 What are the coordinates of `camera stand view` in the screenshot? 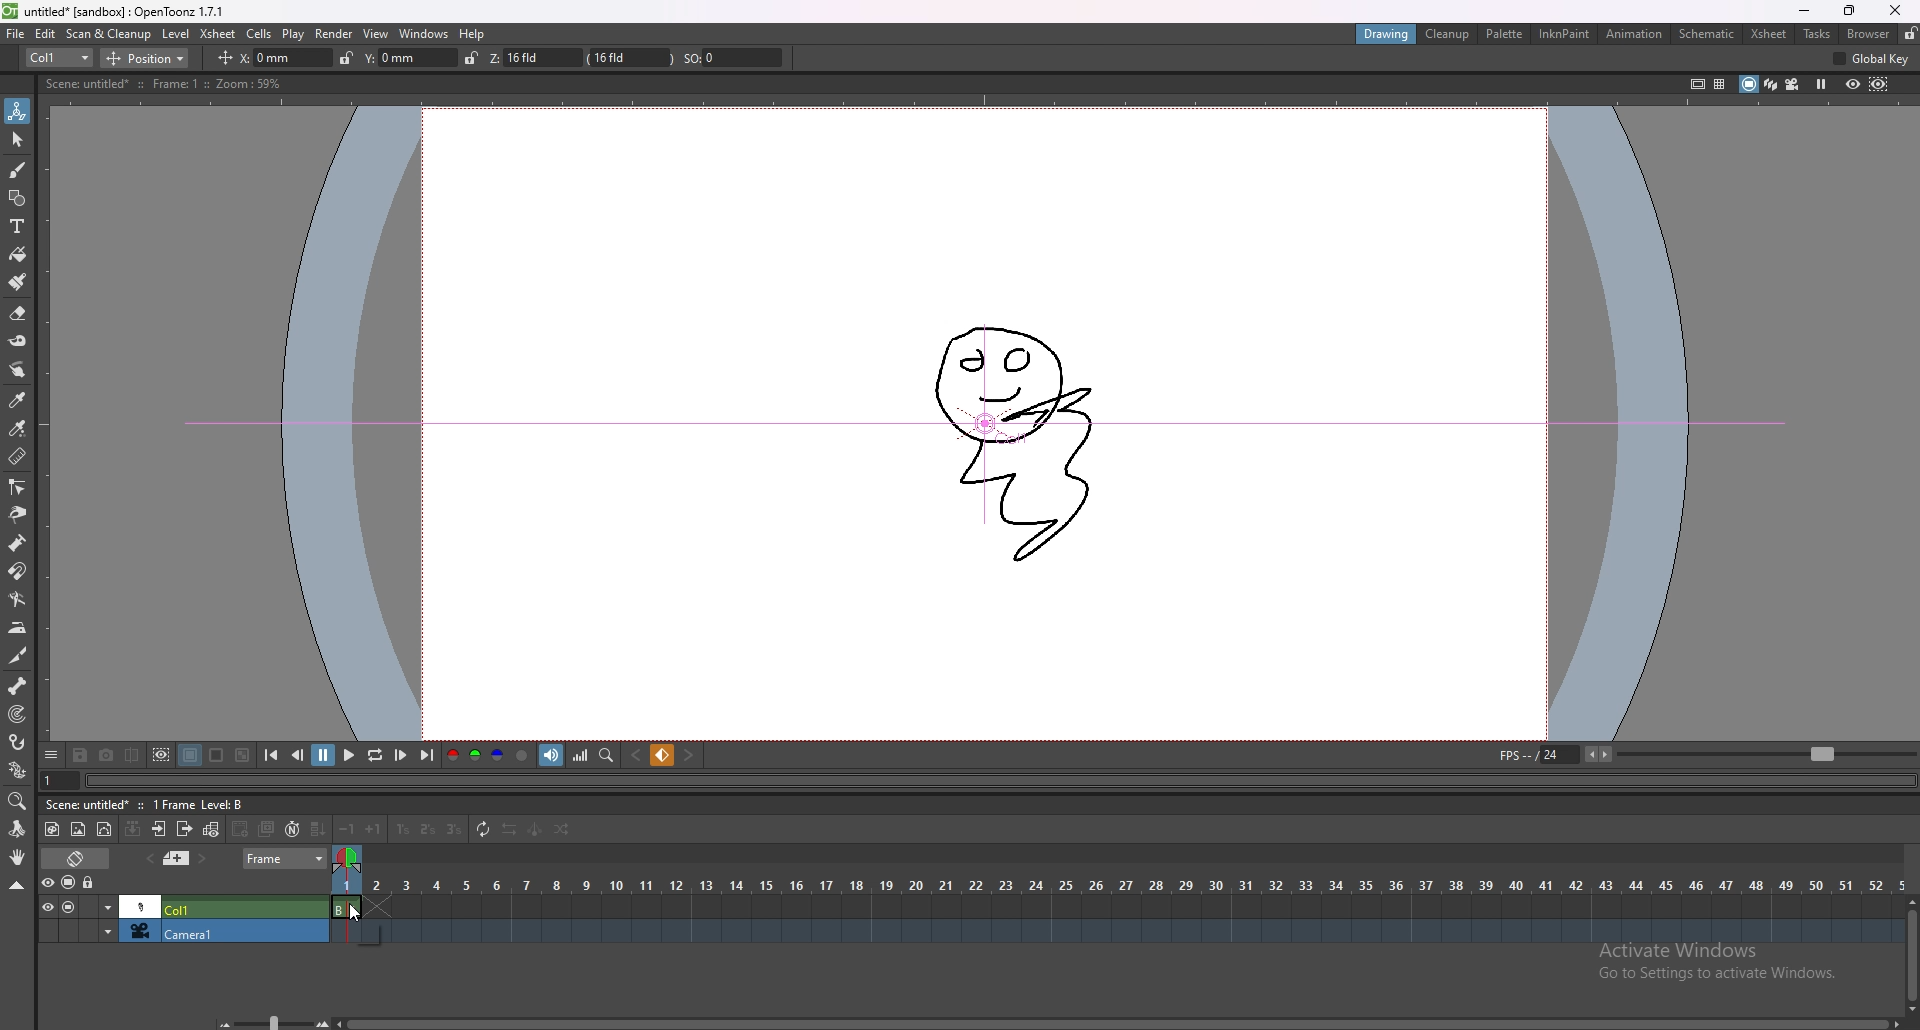 It's located at (1748, 84).